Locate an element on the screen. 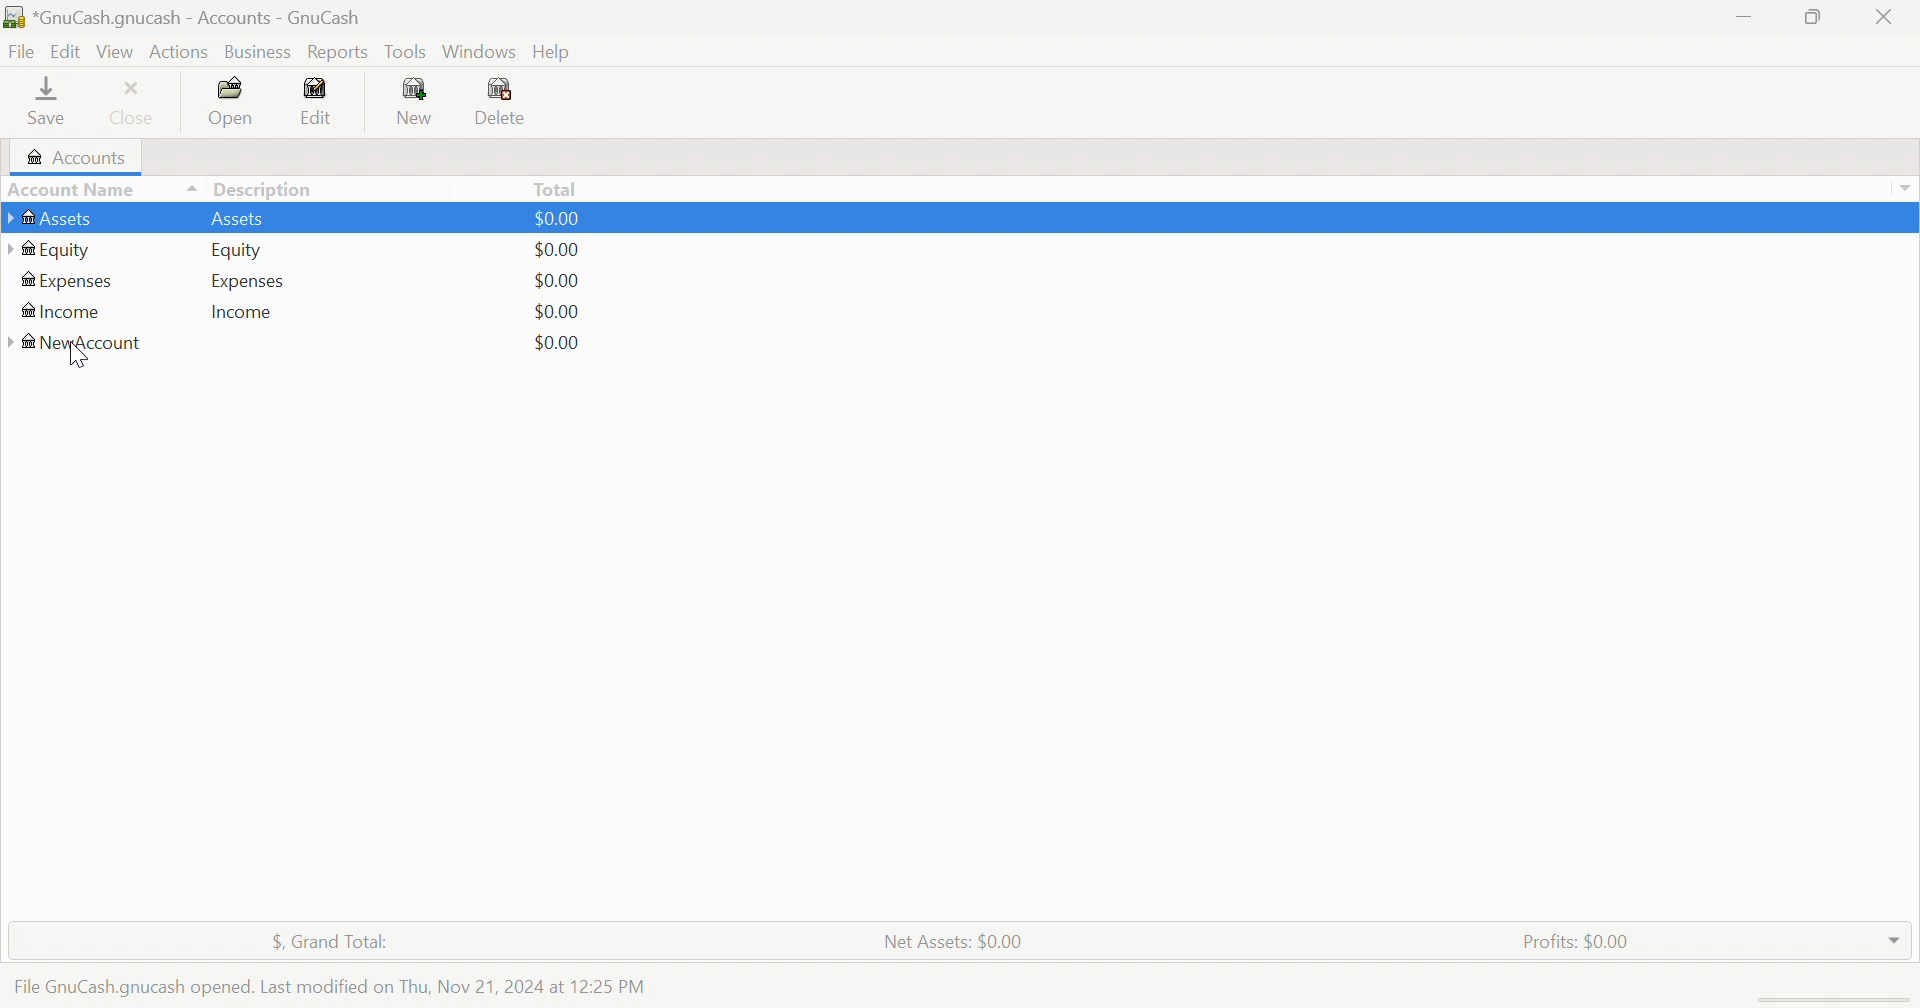 This screenshot has width=1920, height=1008. $0.00 is located at coordinates (556, 342).